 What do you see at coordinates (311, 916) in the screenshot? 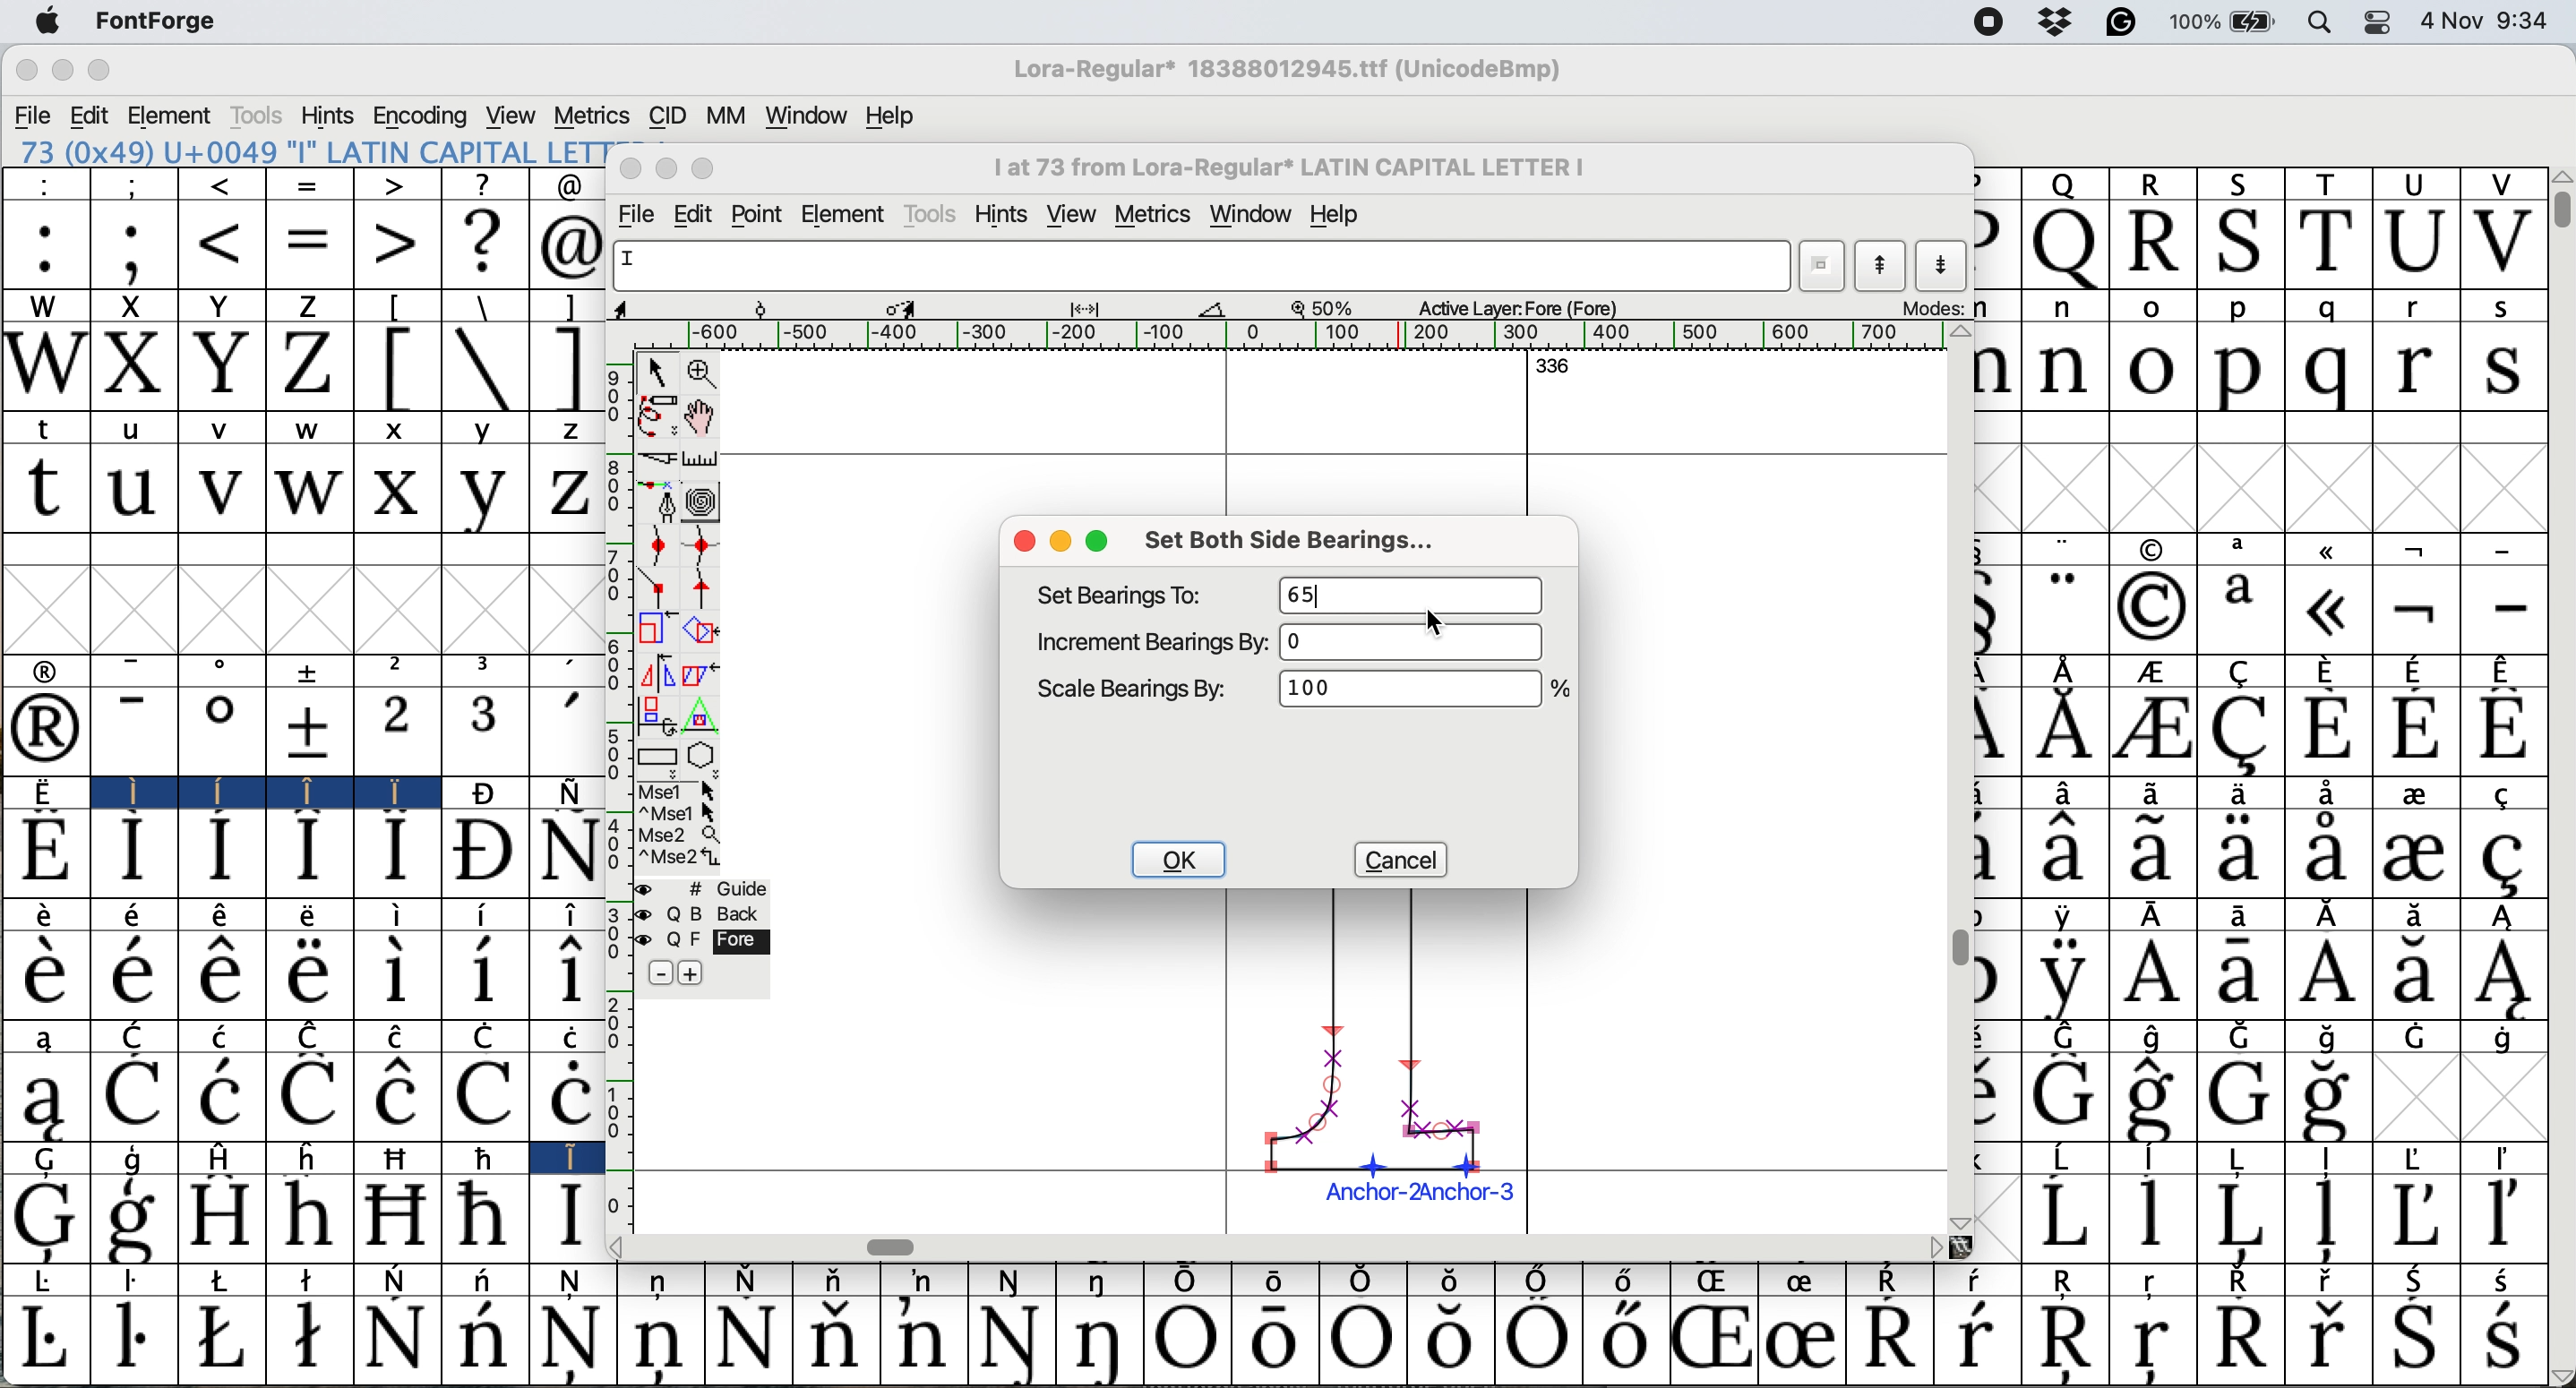
I see `Symbol` at bounding box center [311, 916].